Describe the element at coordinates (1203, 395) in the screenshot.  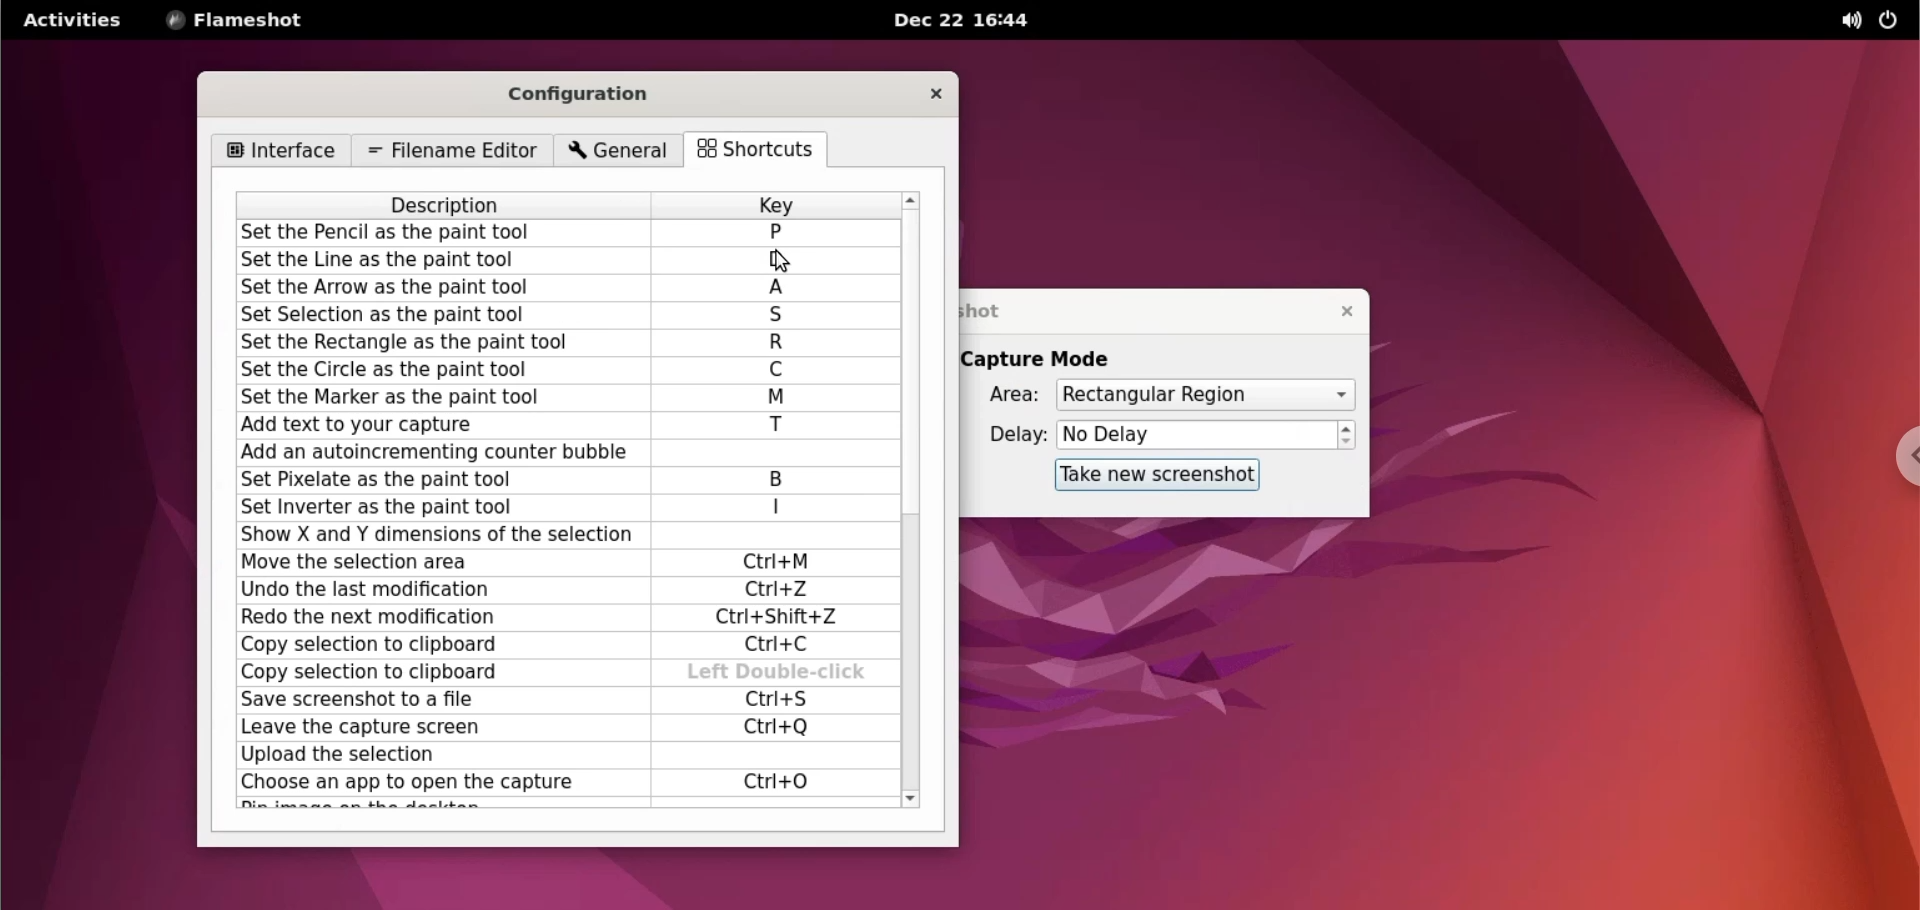
I see `capture area options` at that location.